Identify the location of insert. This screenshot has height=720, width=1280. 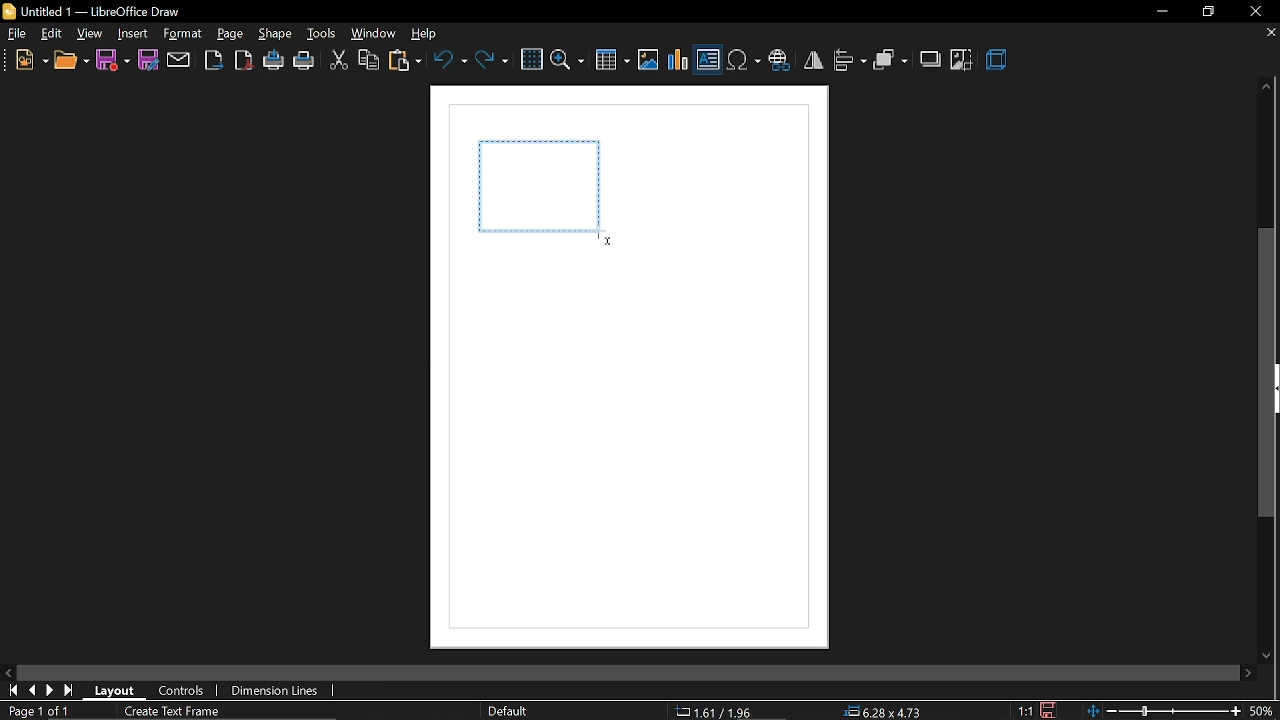
(133, 35).